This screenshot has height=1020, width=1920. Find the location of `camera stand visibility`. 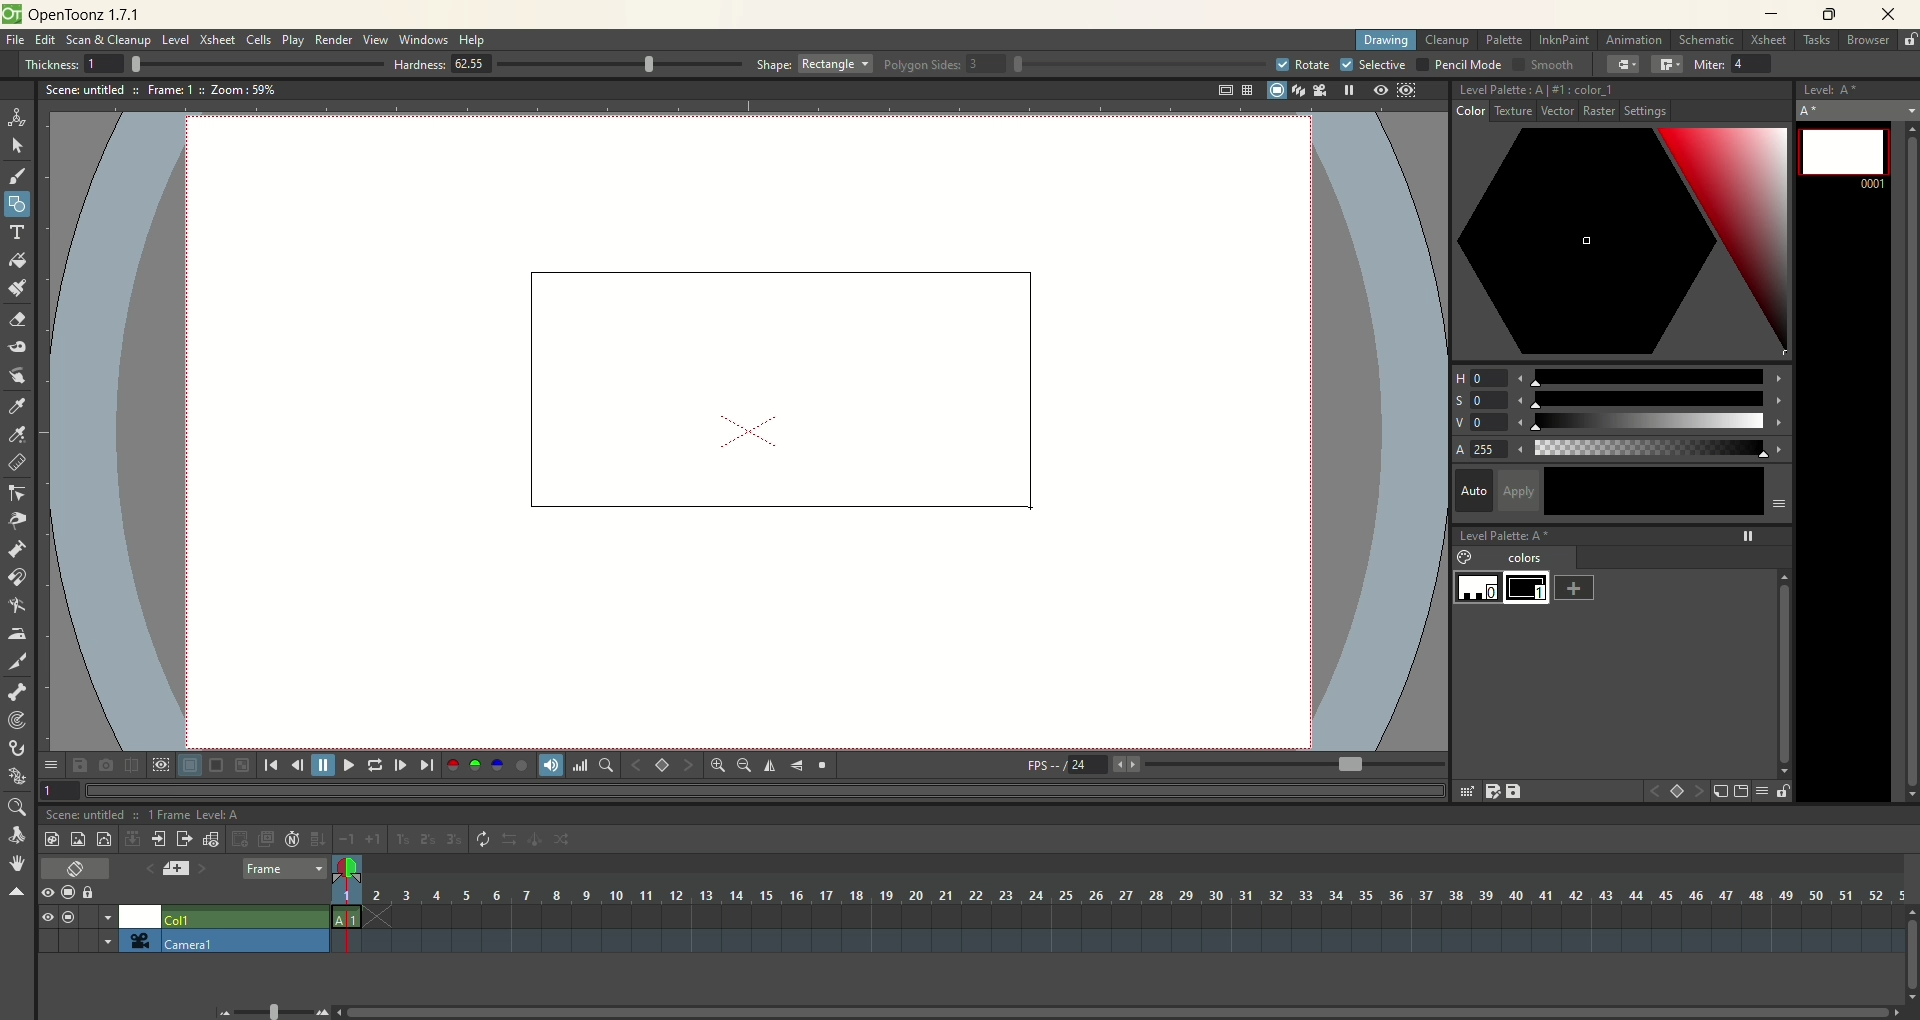

camera stand visibility is located at coordinates (73, 891).